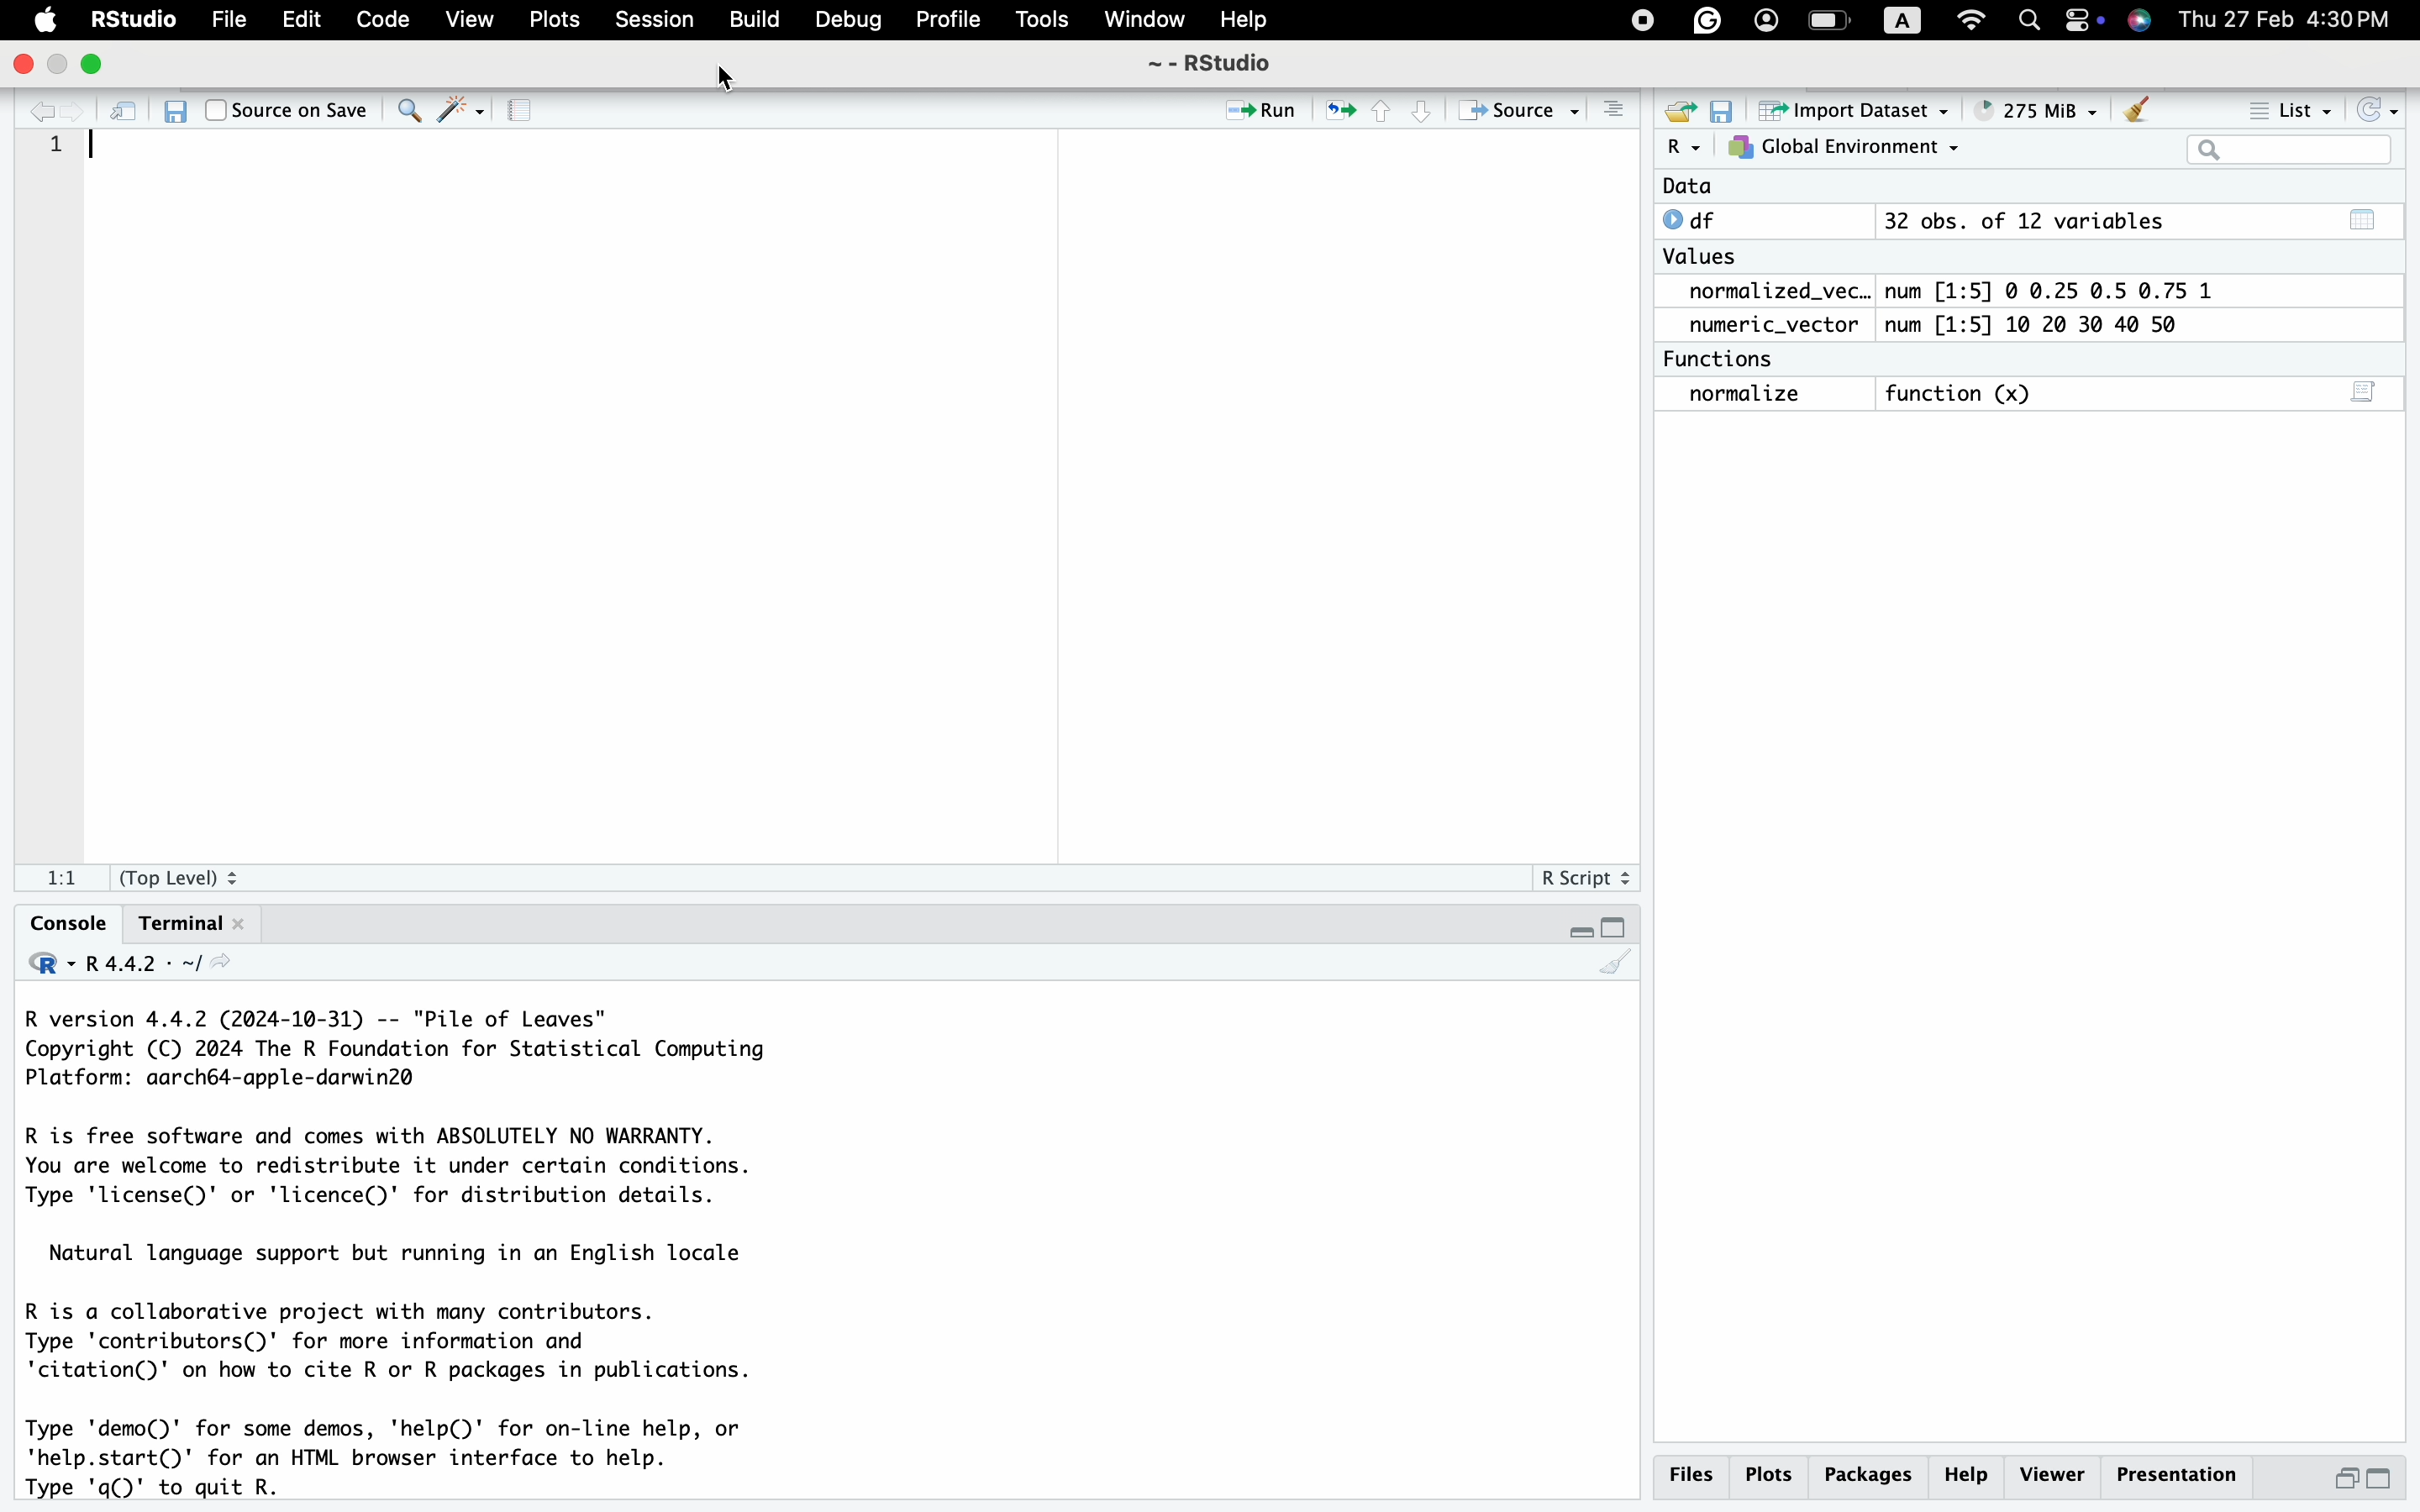 Image resolution: width=2420 pixels, height=1512 pixels. What do you see at coordinates (1829, 21) in the screenshot?
I see `battery` at bounding box center [1829, 21].